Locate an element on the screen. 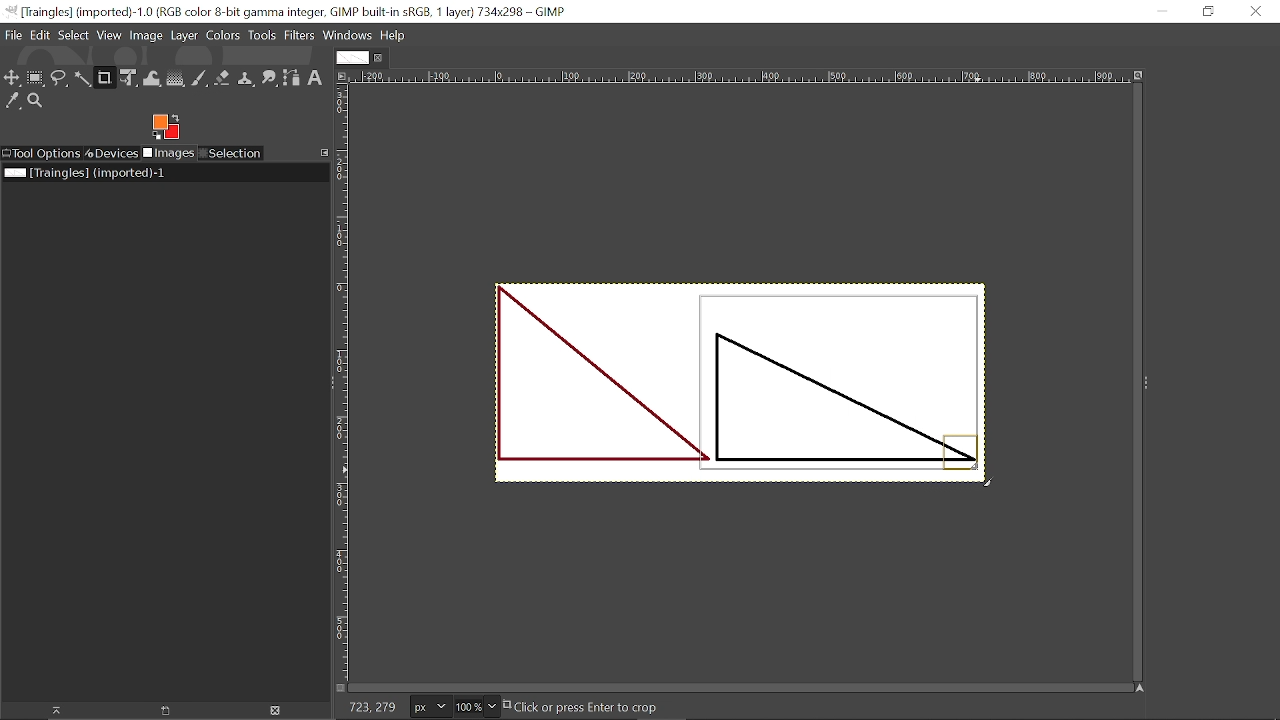 Image resolution: width=1280 pixels, height=720 pixels. Configure this tab is located at coordinates (322, 153).